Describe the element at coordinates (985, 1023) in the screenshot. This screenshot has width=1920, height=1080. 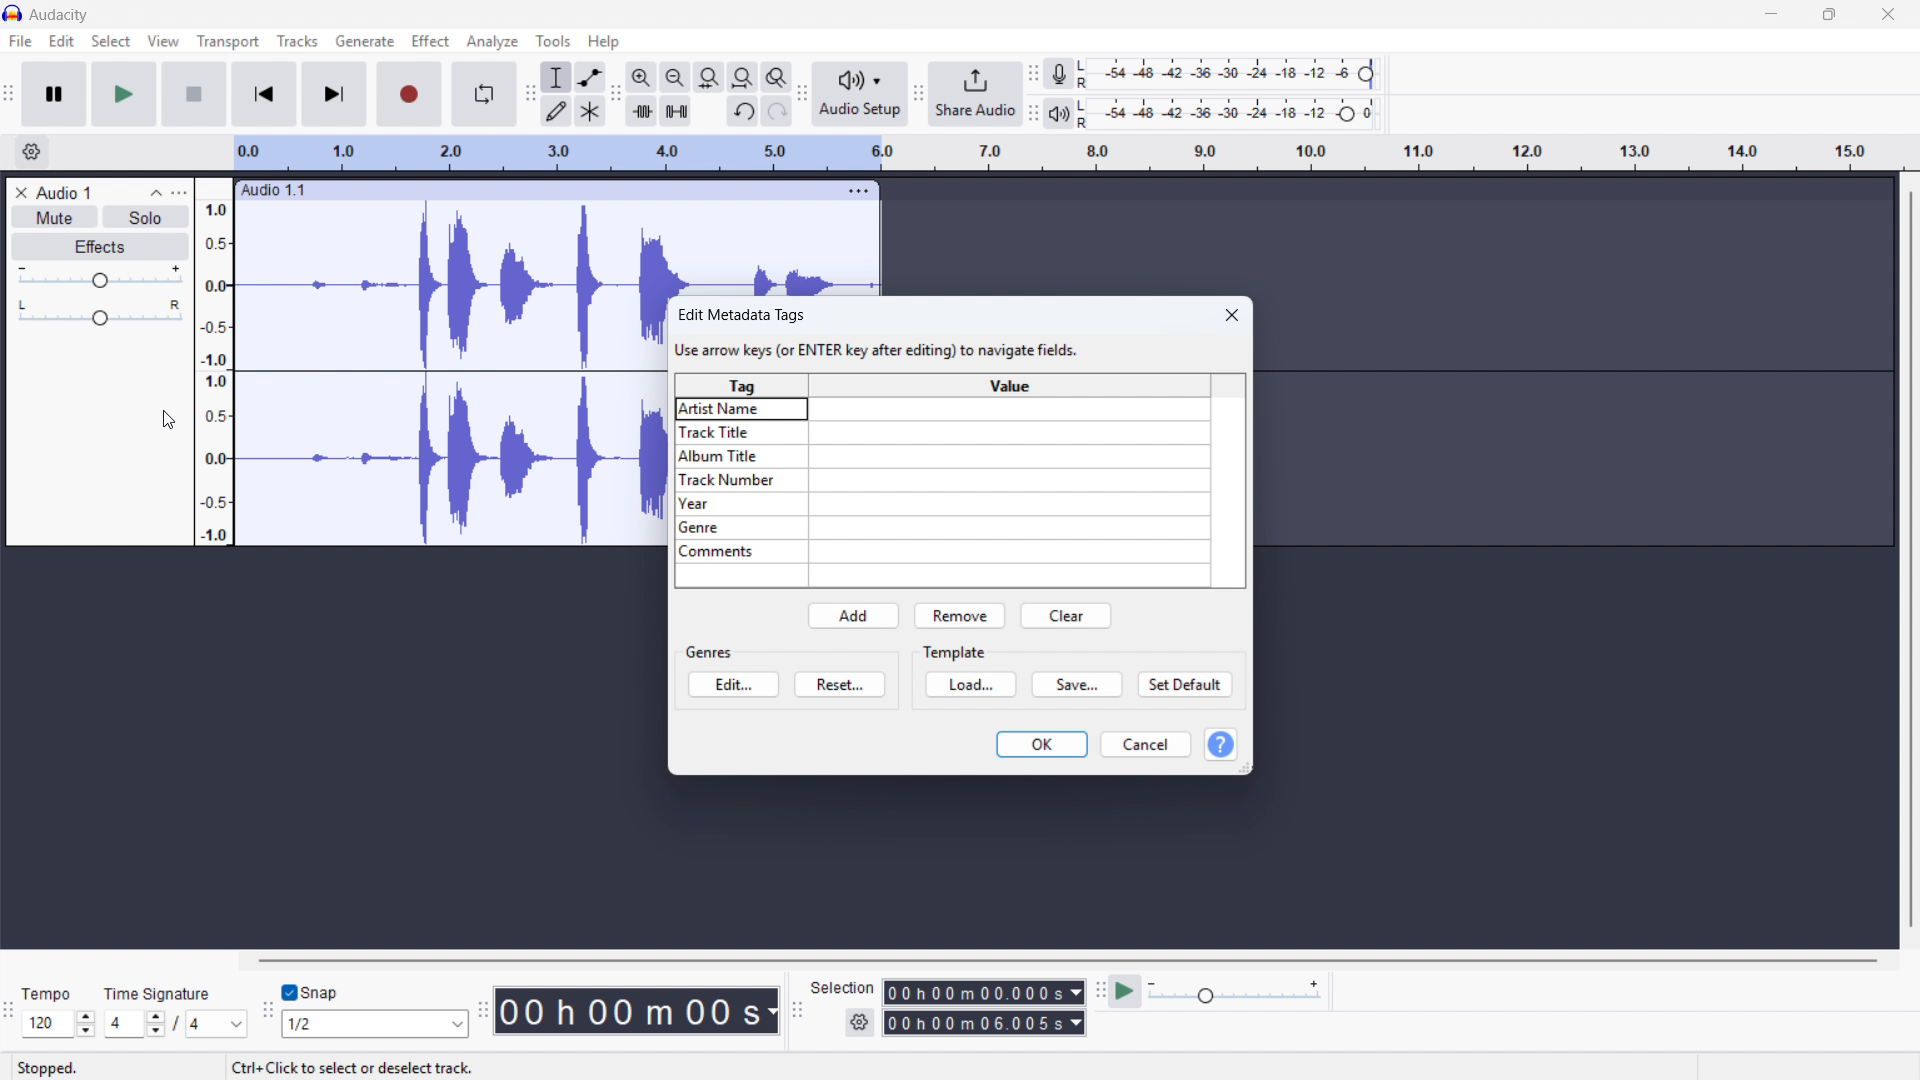
I see `end time` at that location.